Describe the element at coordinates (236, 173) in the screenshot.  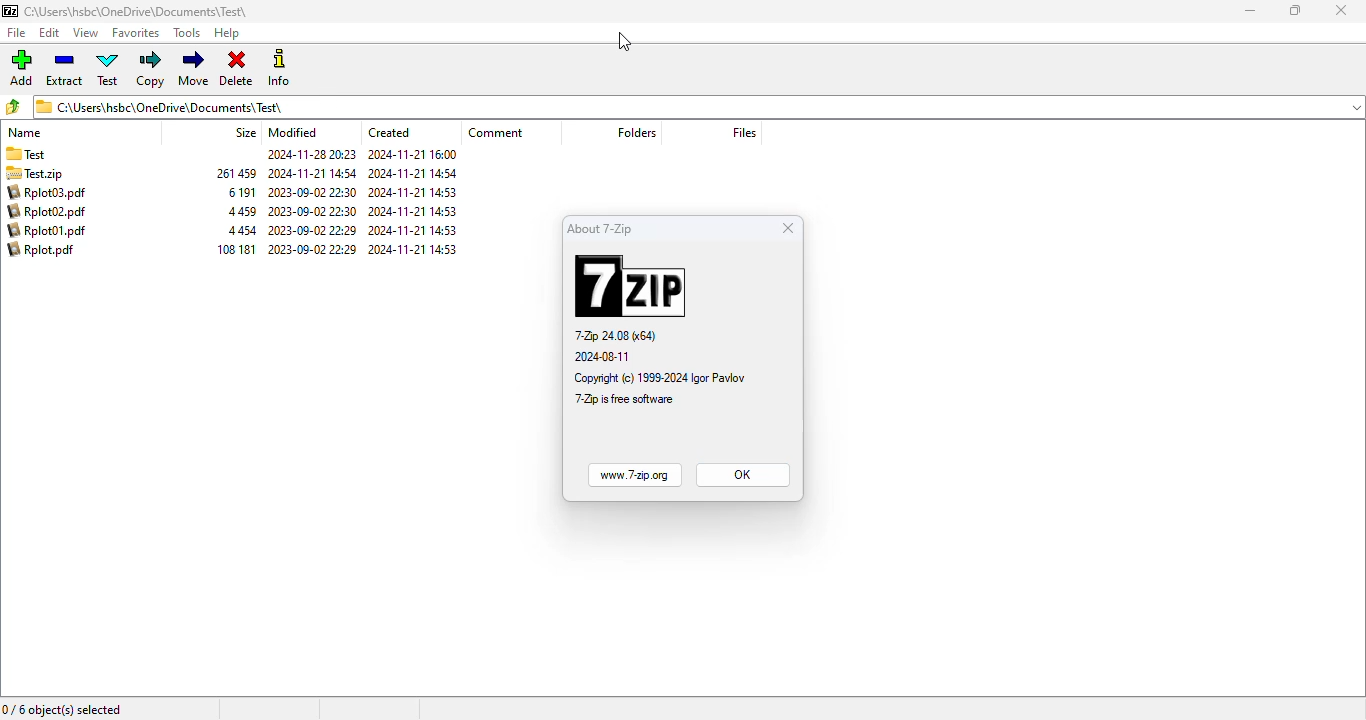
I see `261459` at that location.